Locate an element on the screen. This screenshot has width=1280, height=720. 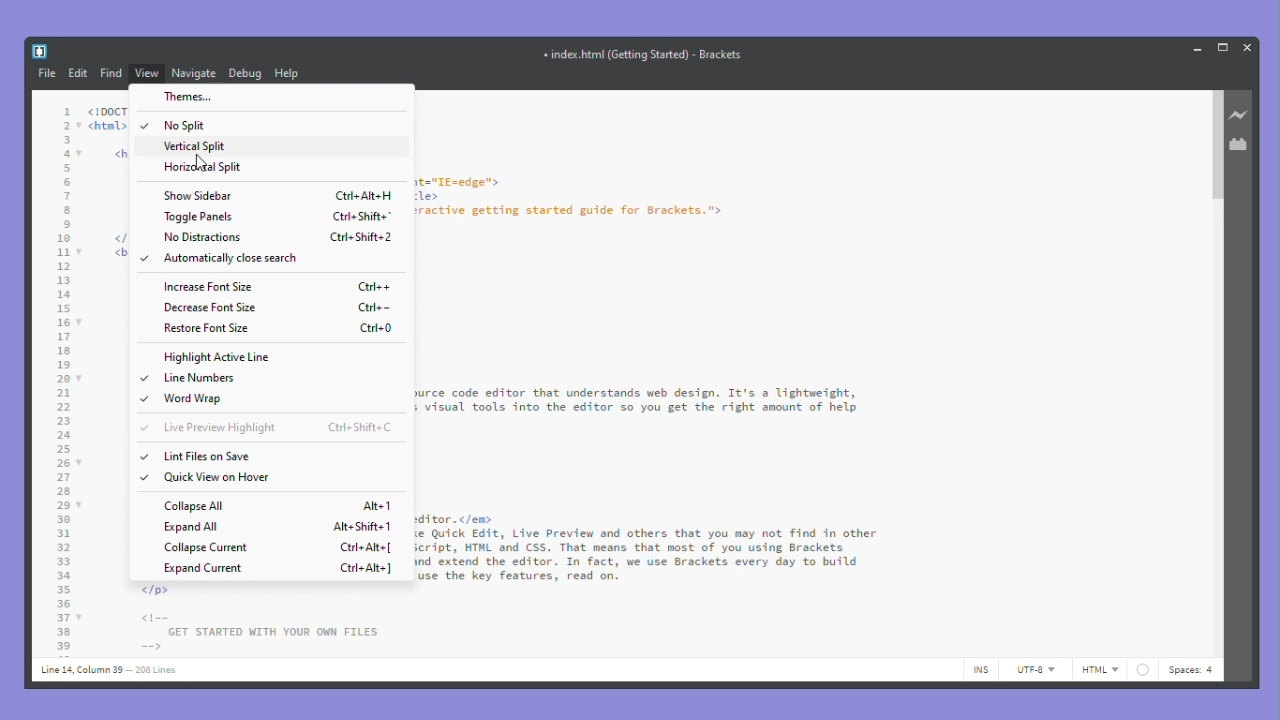
30 is located at coordinates (63, 519).